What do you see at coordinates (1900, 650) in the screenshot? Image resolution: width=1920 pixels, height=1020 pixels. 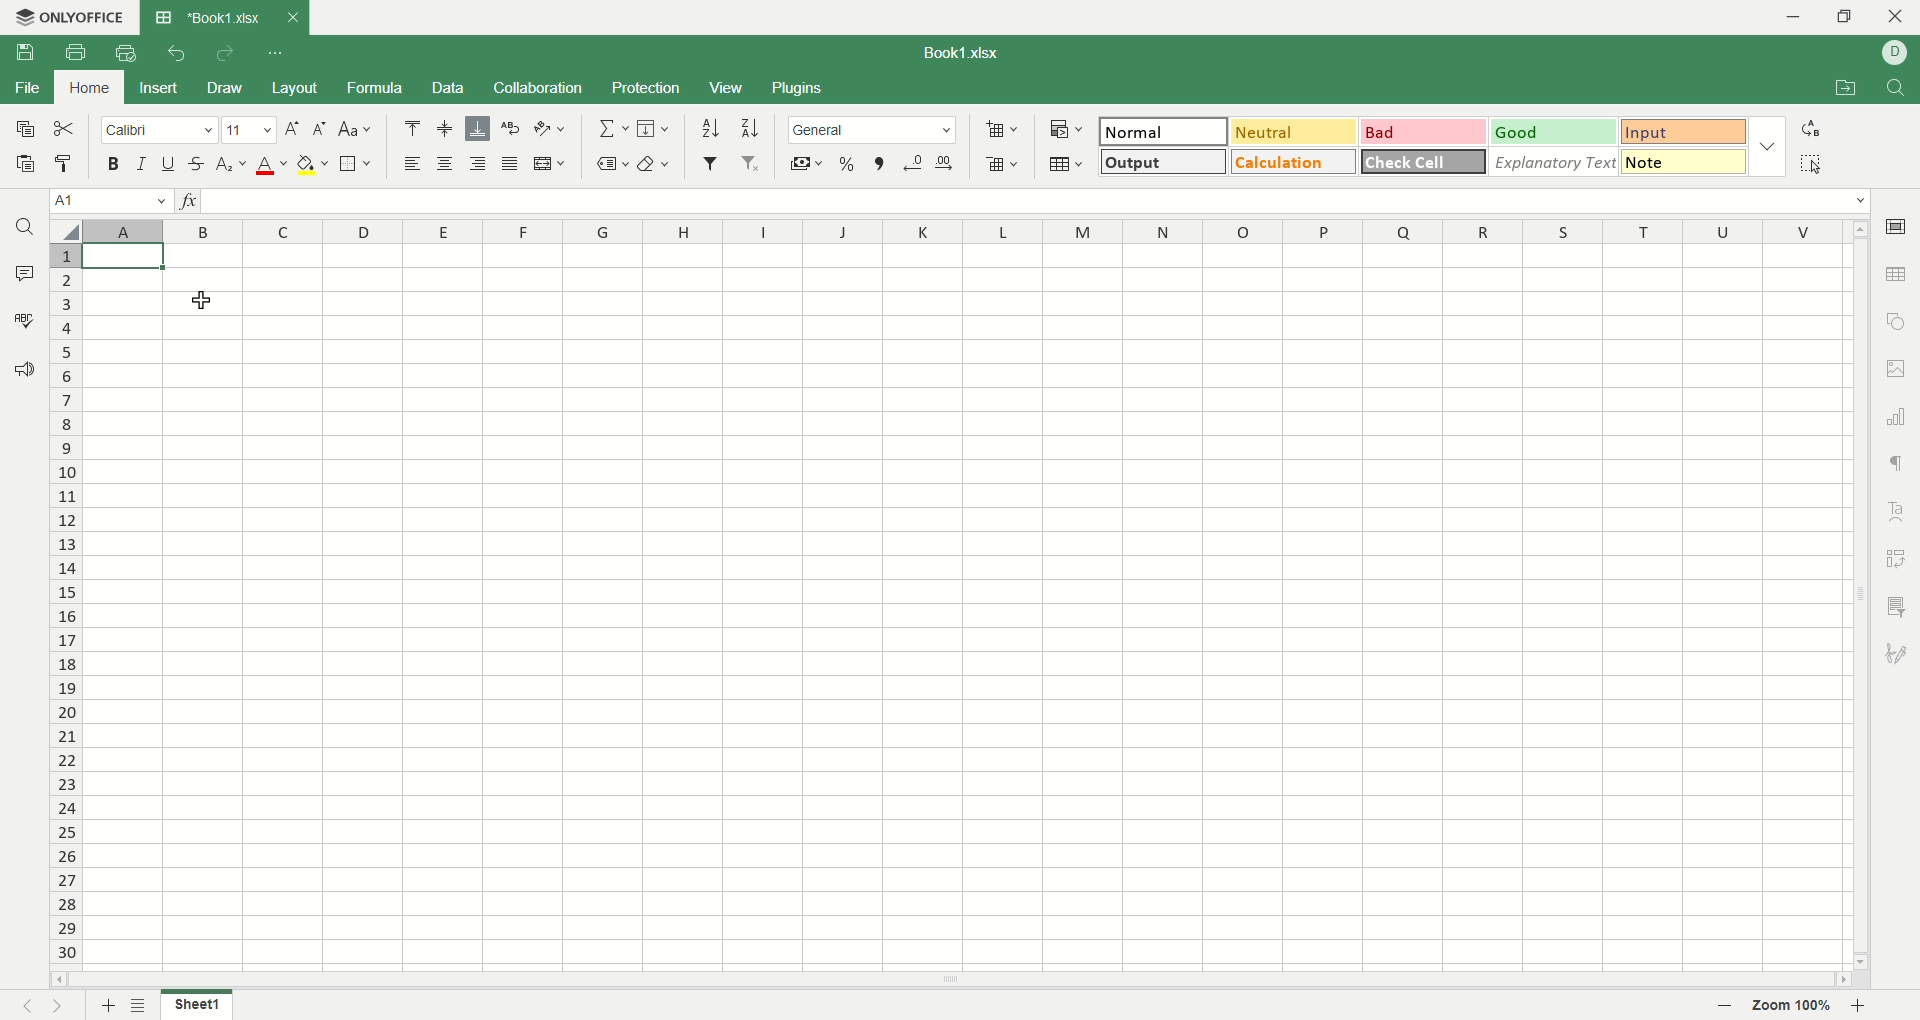 I see `signature` at bounding box center [1900, 650].